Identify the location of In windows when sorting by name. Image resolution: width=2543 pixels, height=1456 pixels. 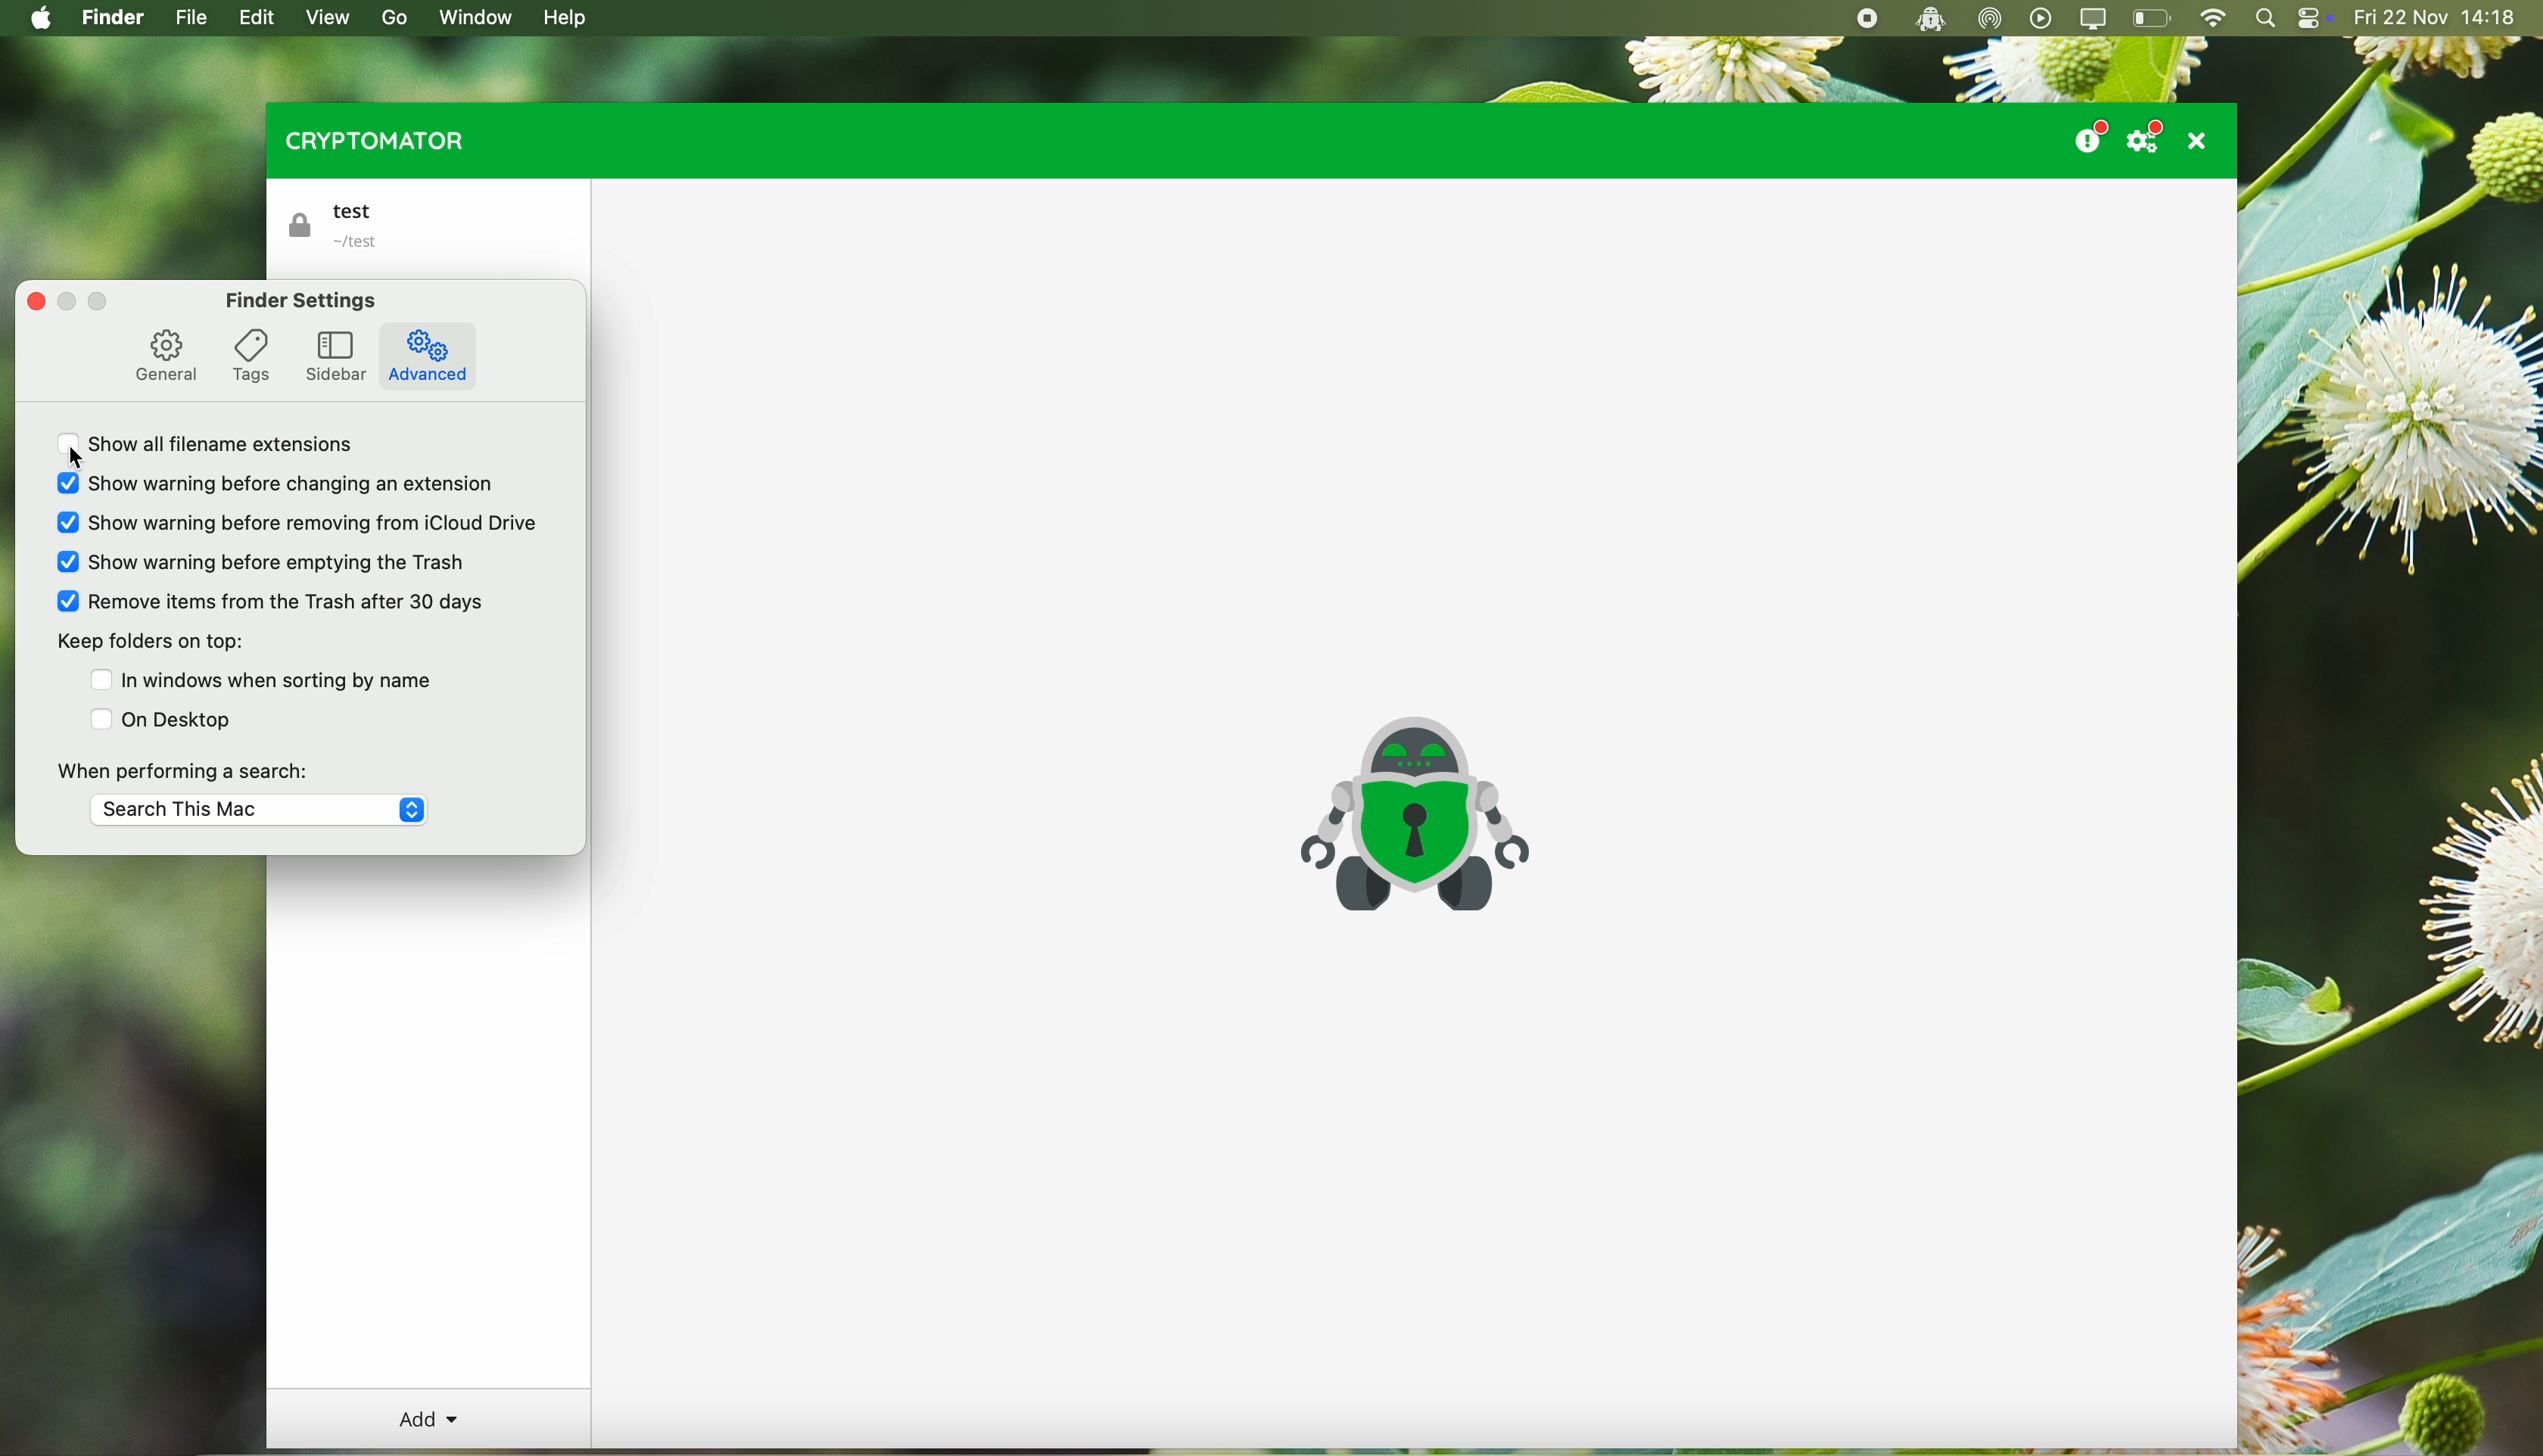
(260, 678).